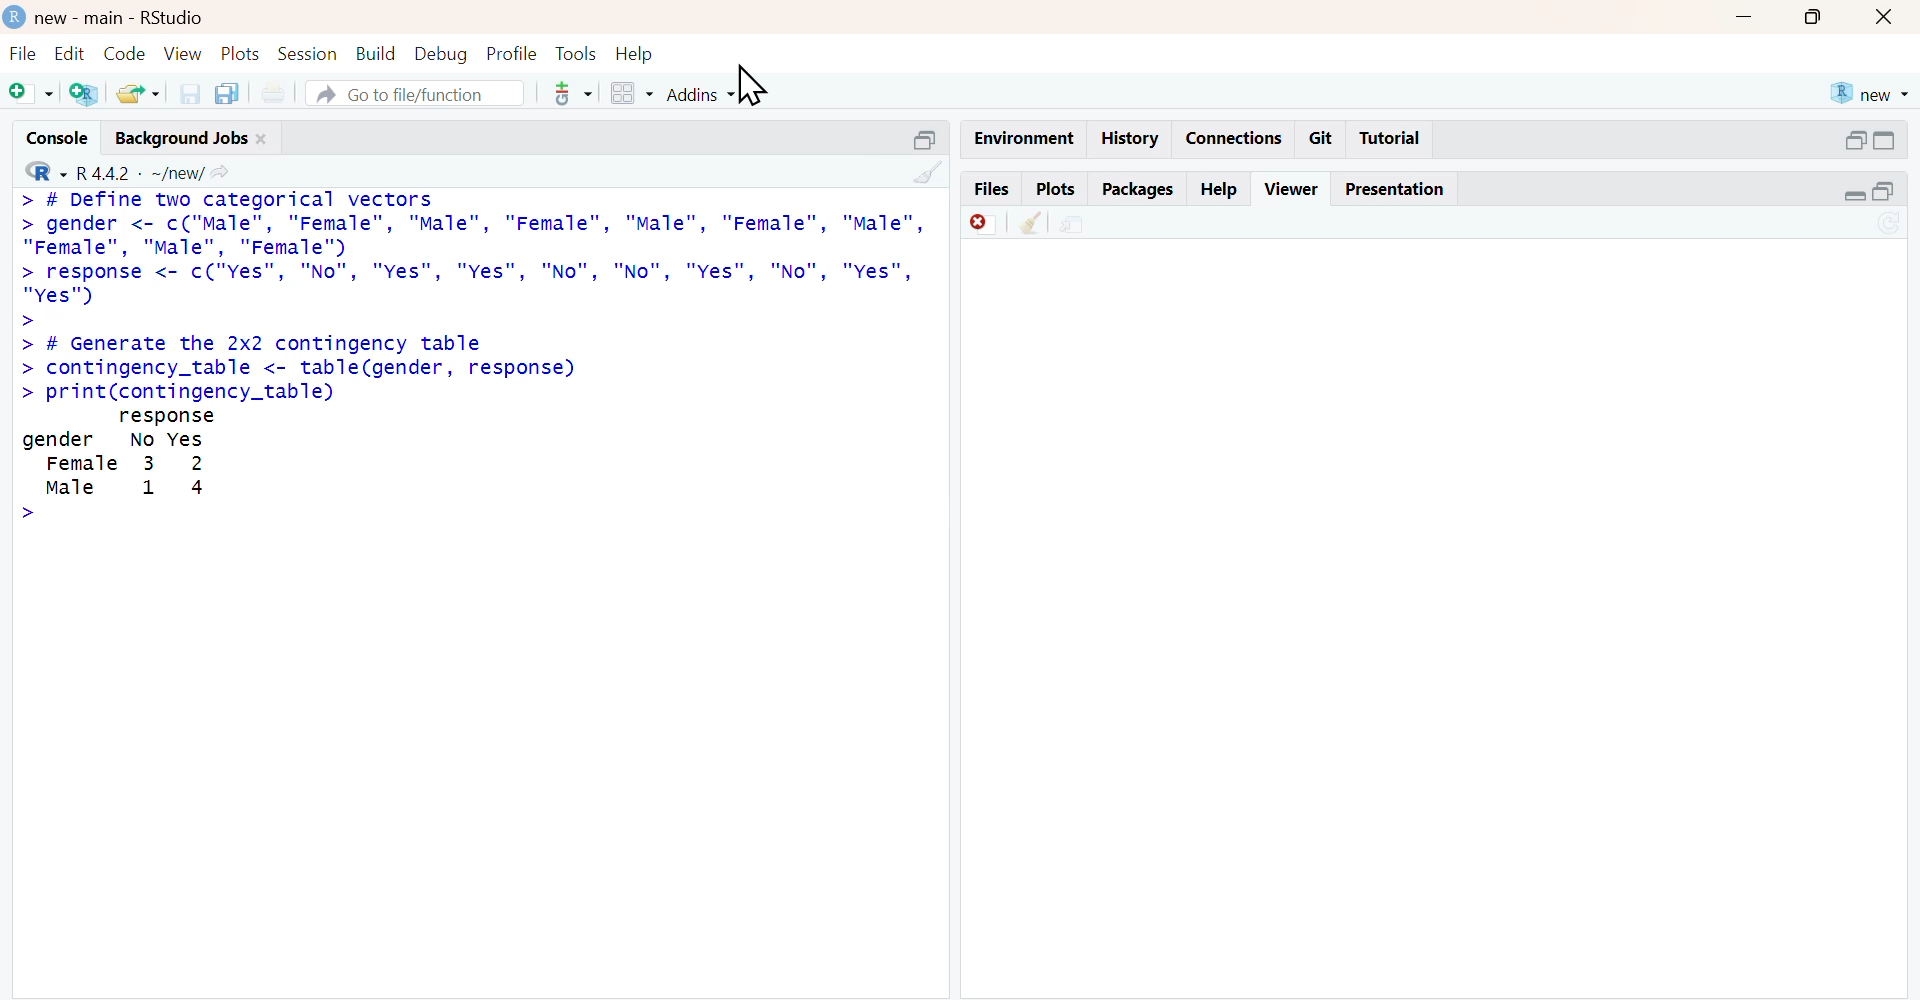 Image resolution: width=1920 pixels, height=1000 pixels. What do you see at coordinates (575, 94) in the screenshot?
I see `tools` at bounding box center [575, 94].